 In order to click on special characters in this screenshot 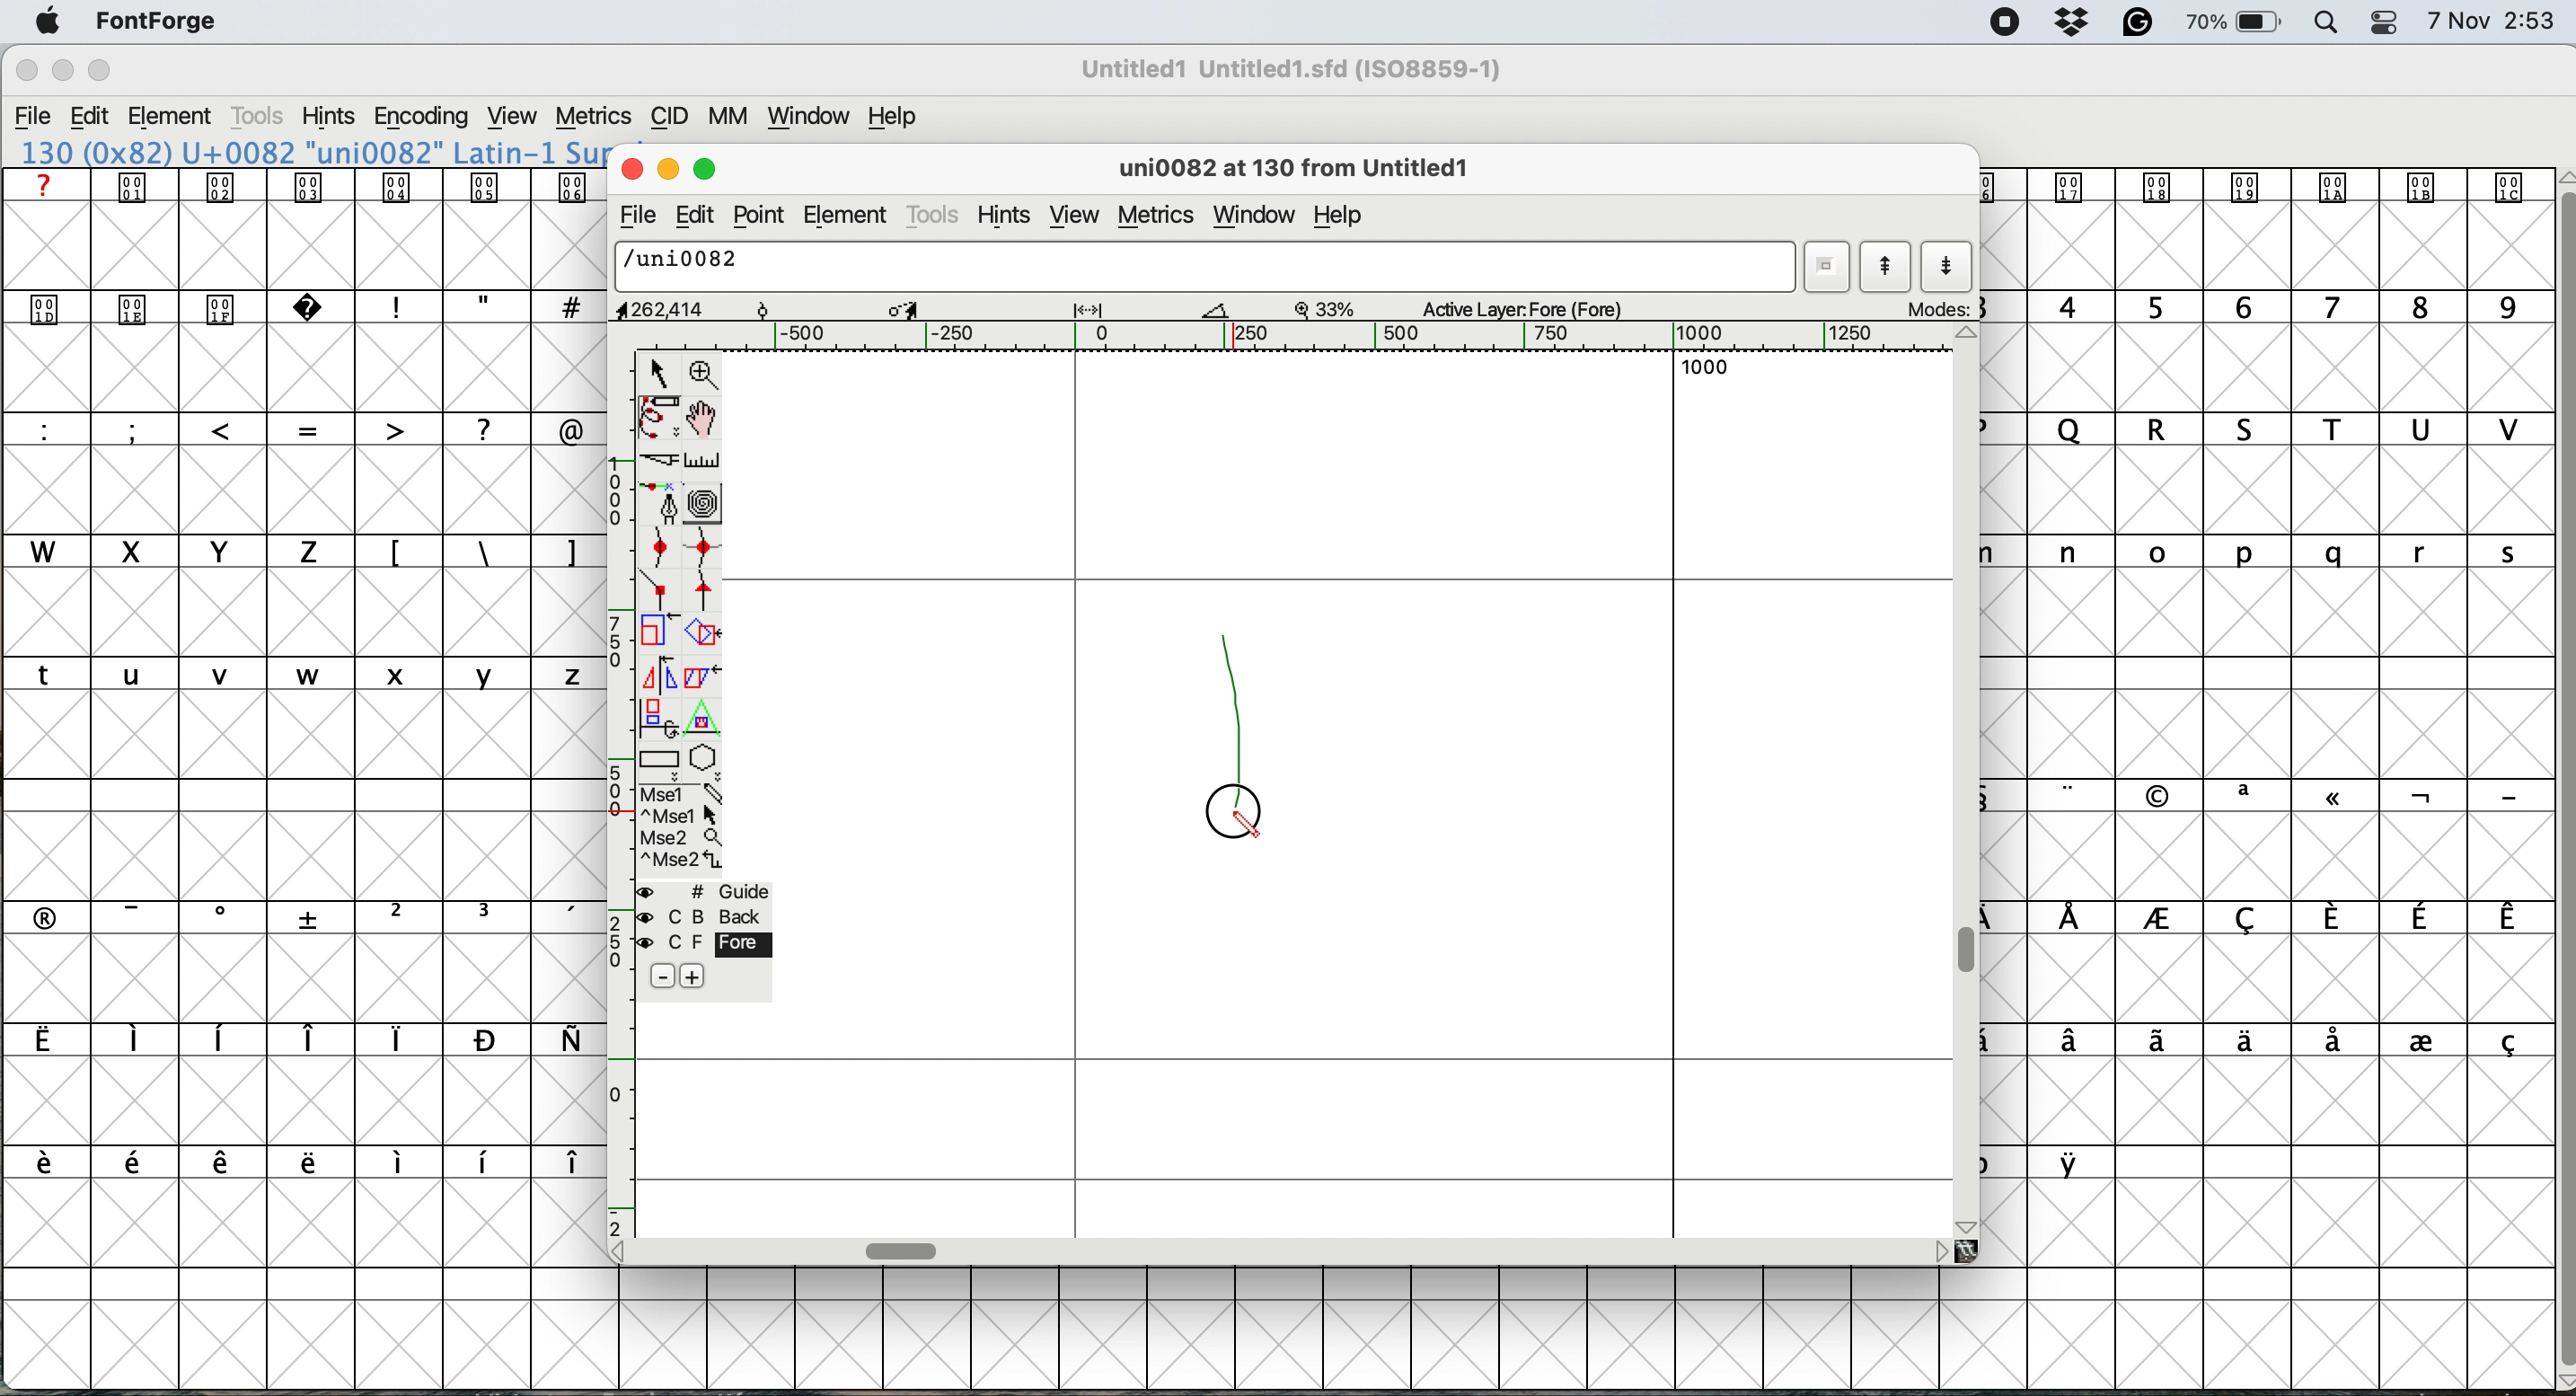, I will do `click(2266, 1041)`.